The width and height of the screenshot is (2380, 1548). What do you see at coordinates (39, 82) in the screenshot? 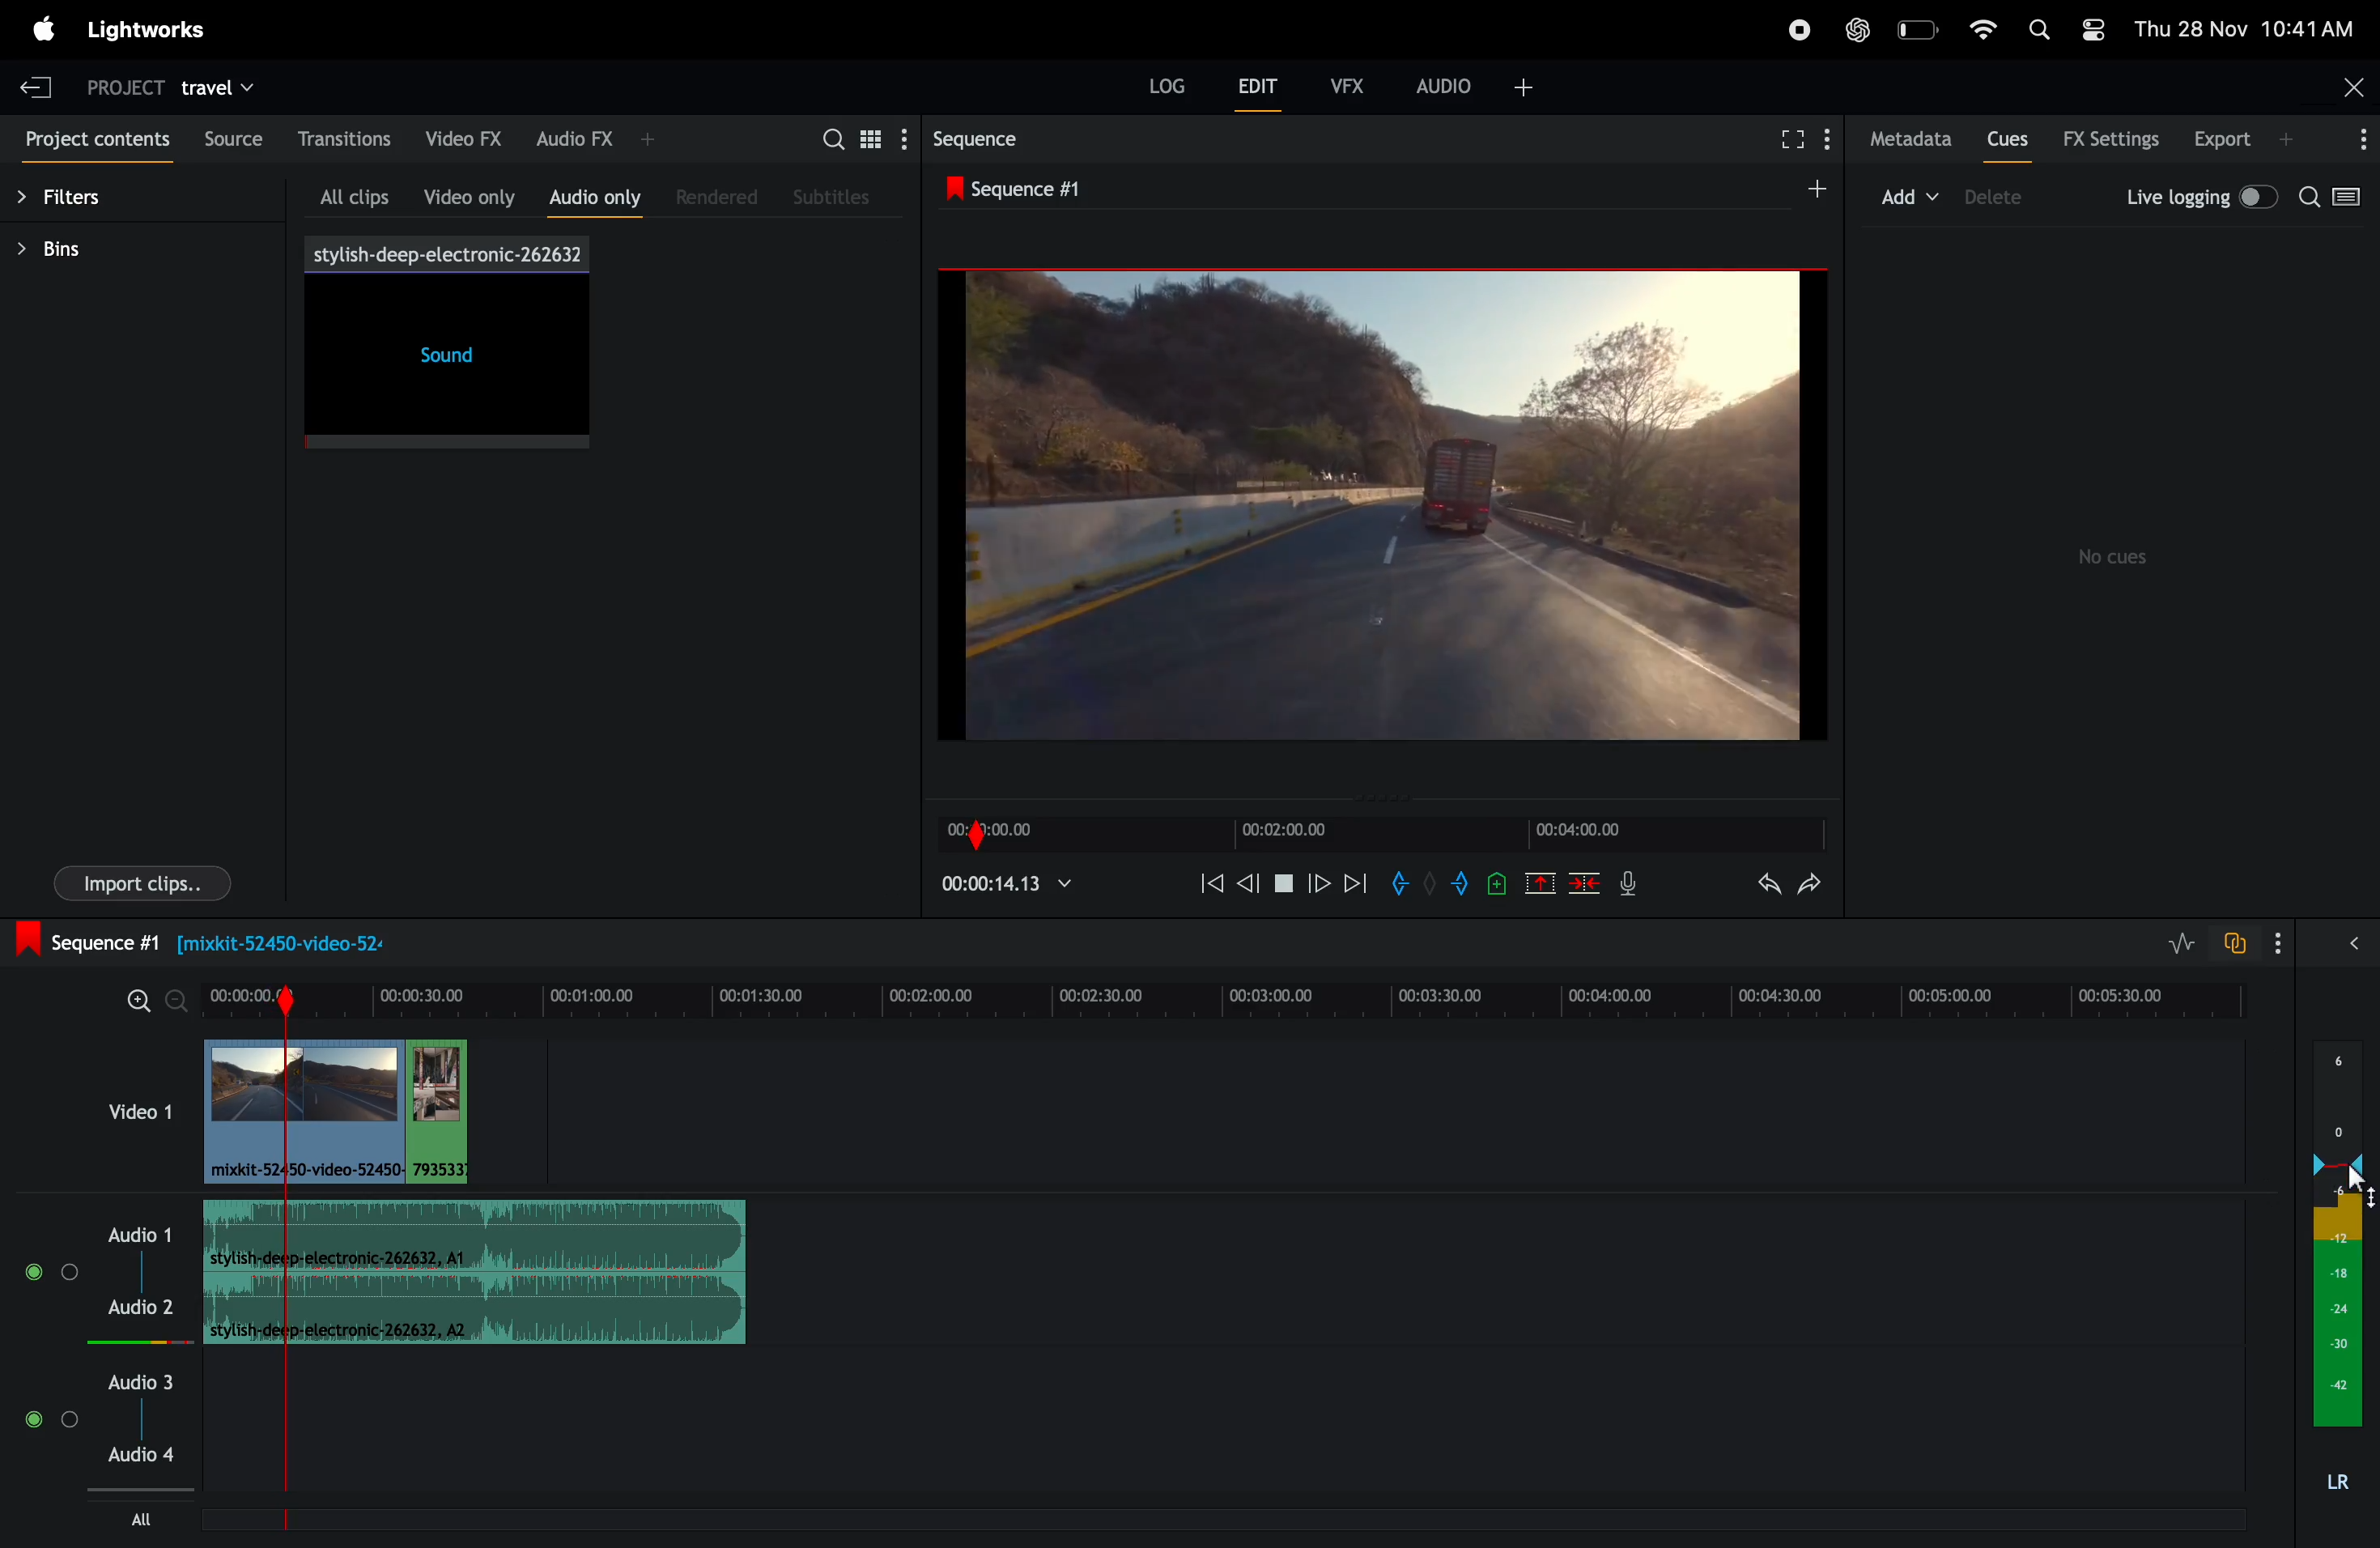
I see `exit` at bounding box center [39, 82].